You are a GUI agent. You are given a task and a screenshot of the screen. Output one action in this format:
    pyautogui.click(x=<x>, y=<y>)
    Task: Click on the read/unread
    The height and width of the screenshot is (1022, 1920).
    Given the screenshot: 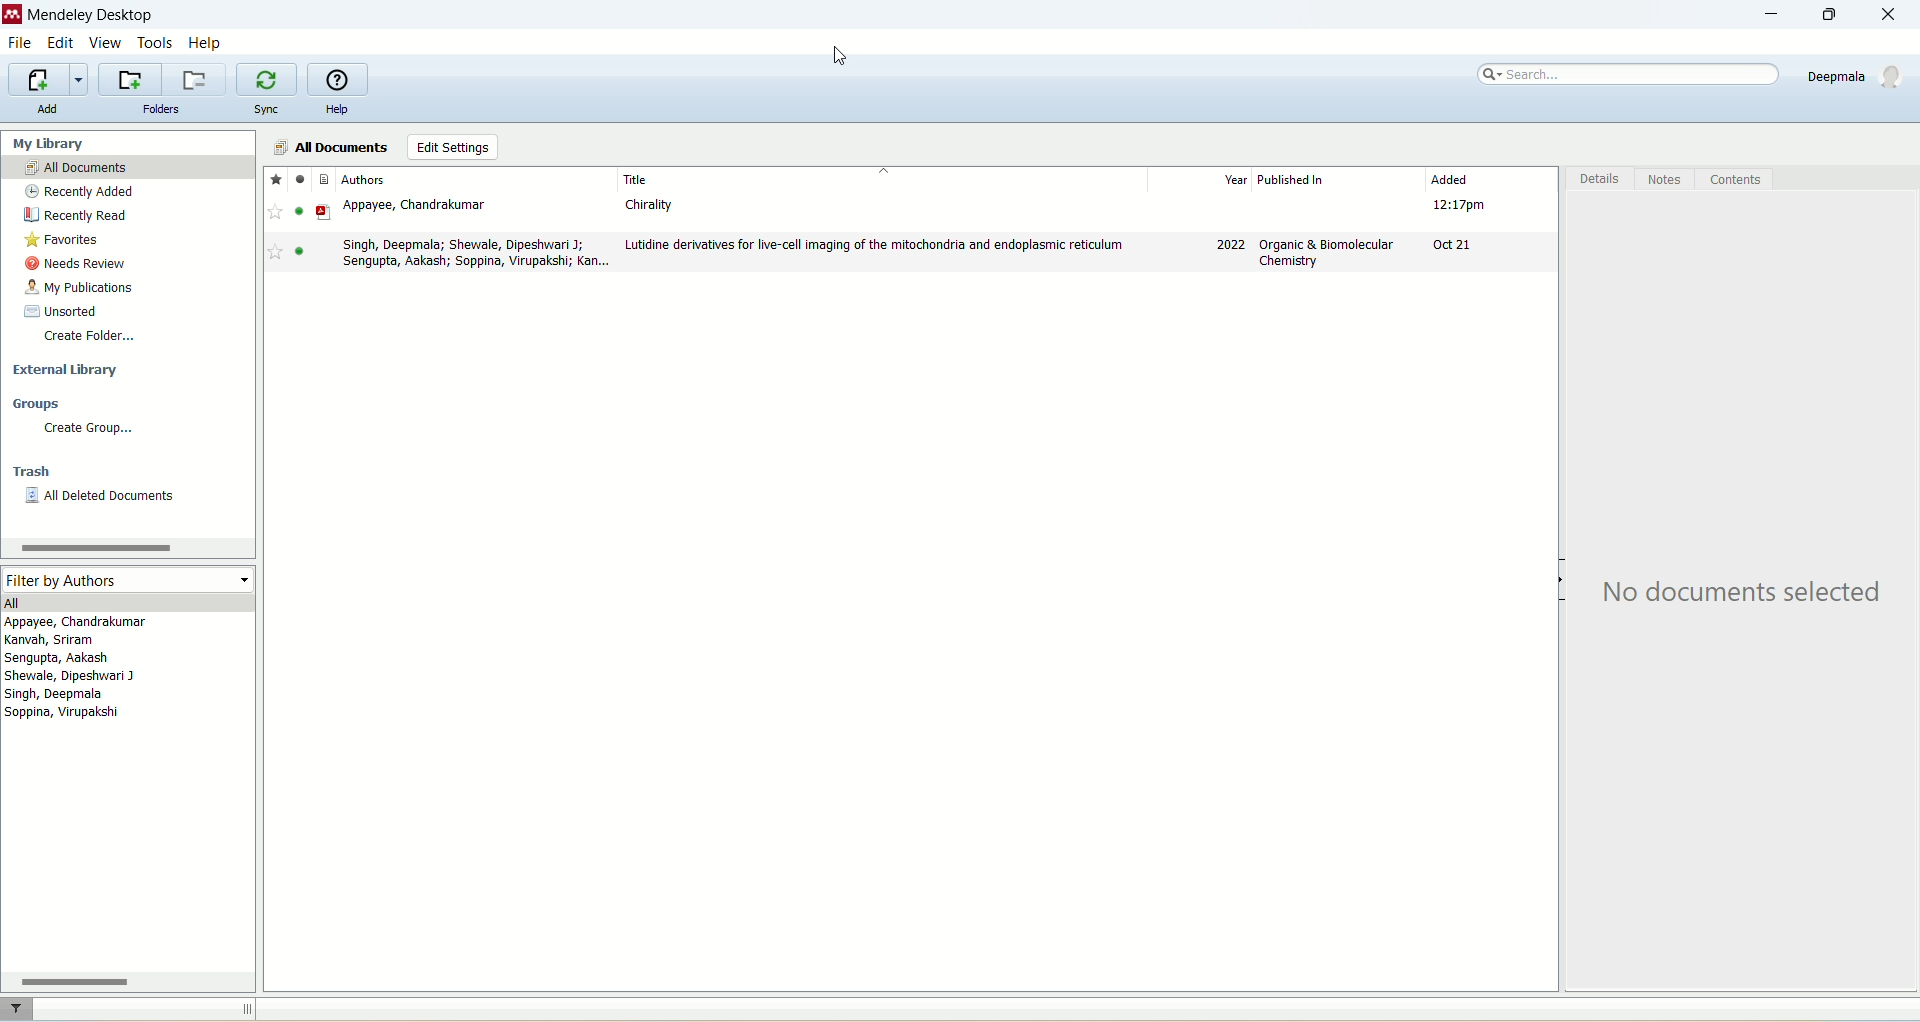 What is the action you would take?
    pyautogui.click(x=305, y=178)
    